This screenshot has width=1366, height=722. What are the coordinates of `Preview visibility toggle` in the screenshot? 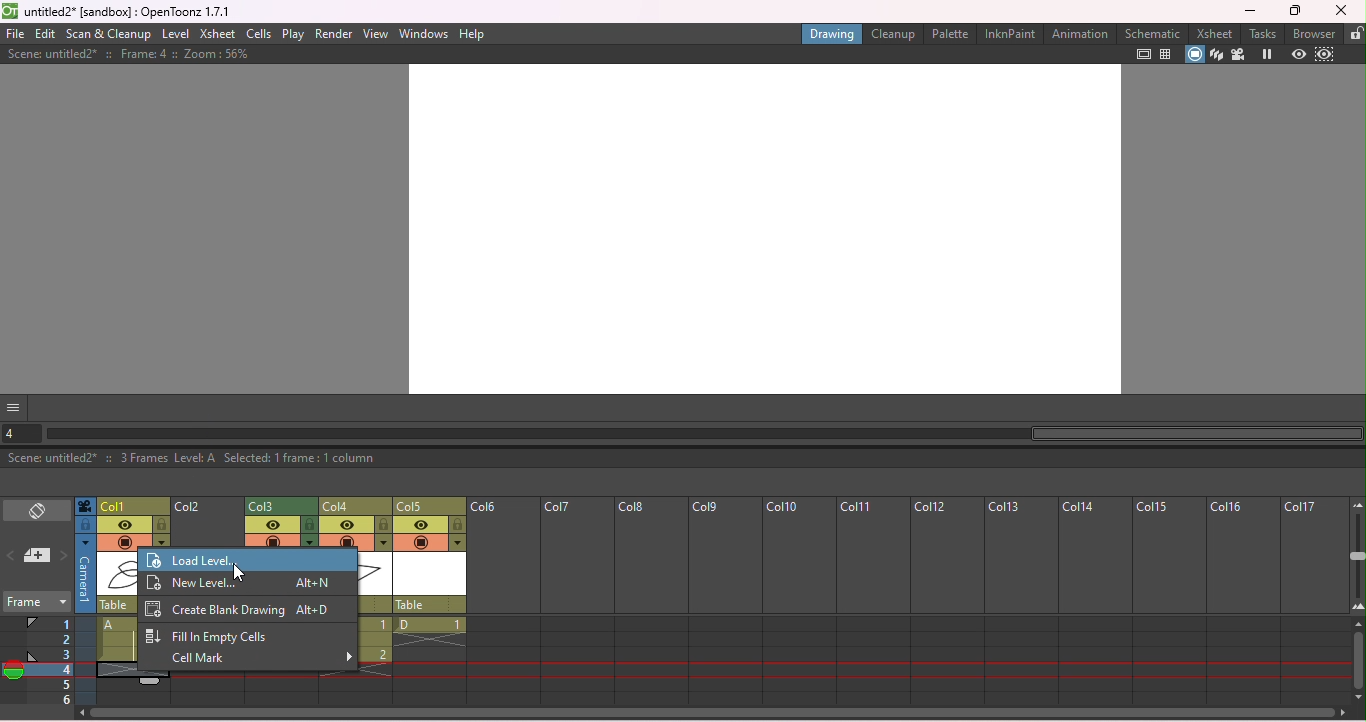 It's located at (421, 525).